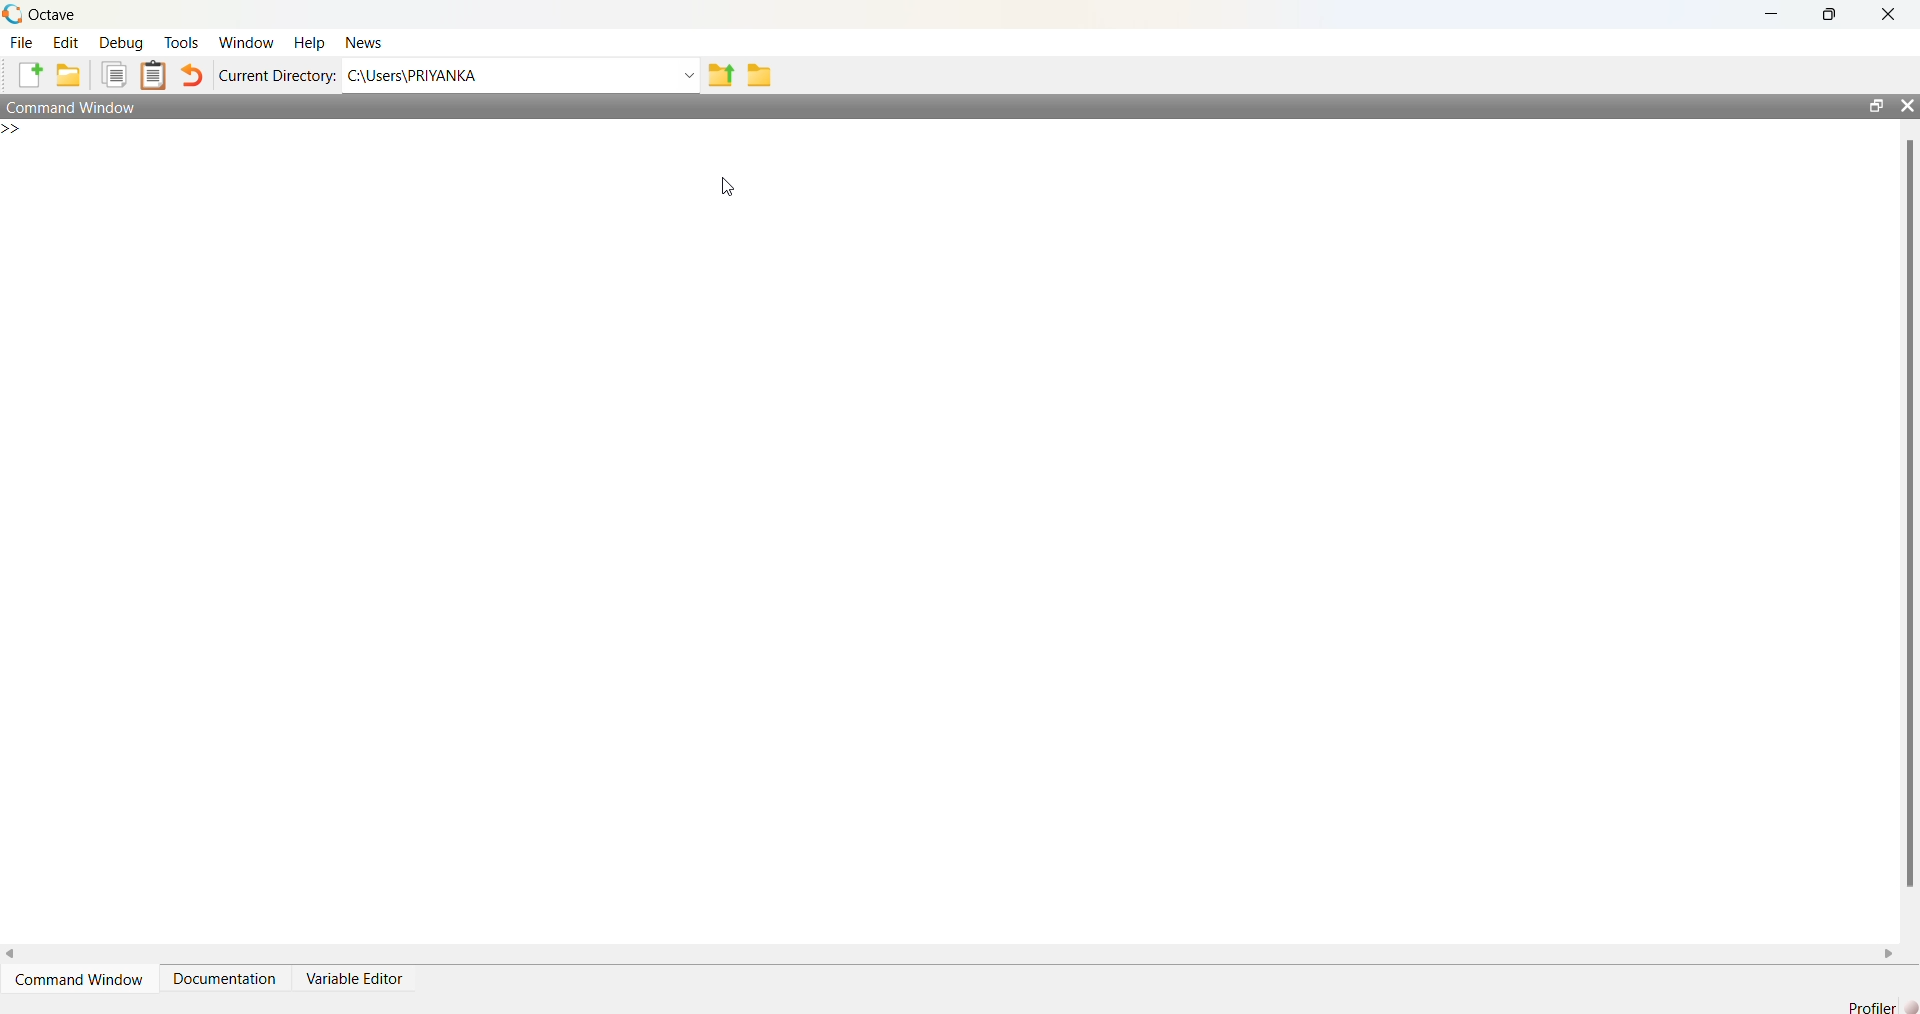 This screenshot has height=1014, width=1920. What do you see at coordinates (1888, 13) in the screenshot?
I see `close` at bounding box center [1888, 13].